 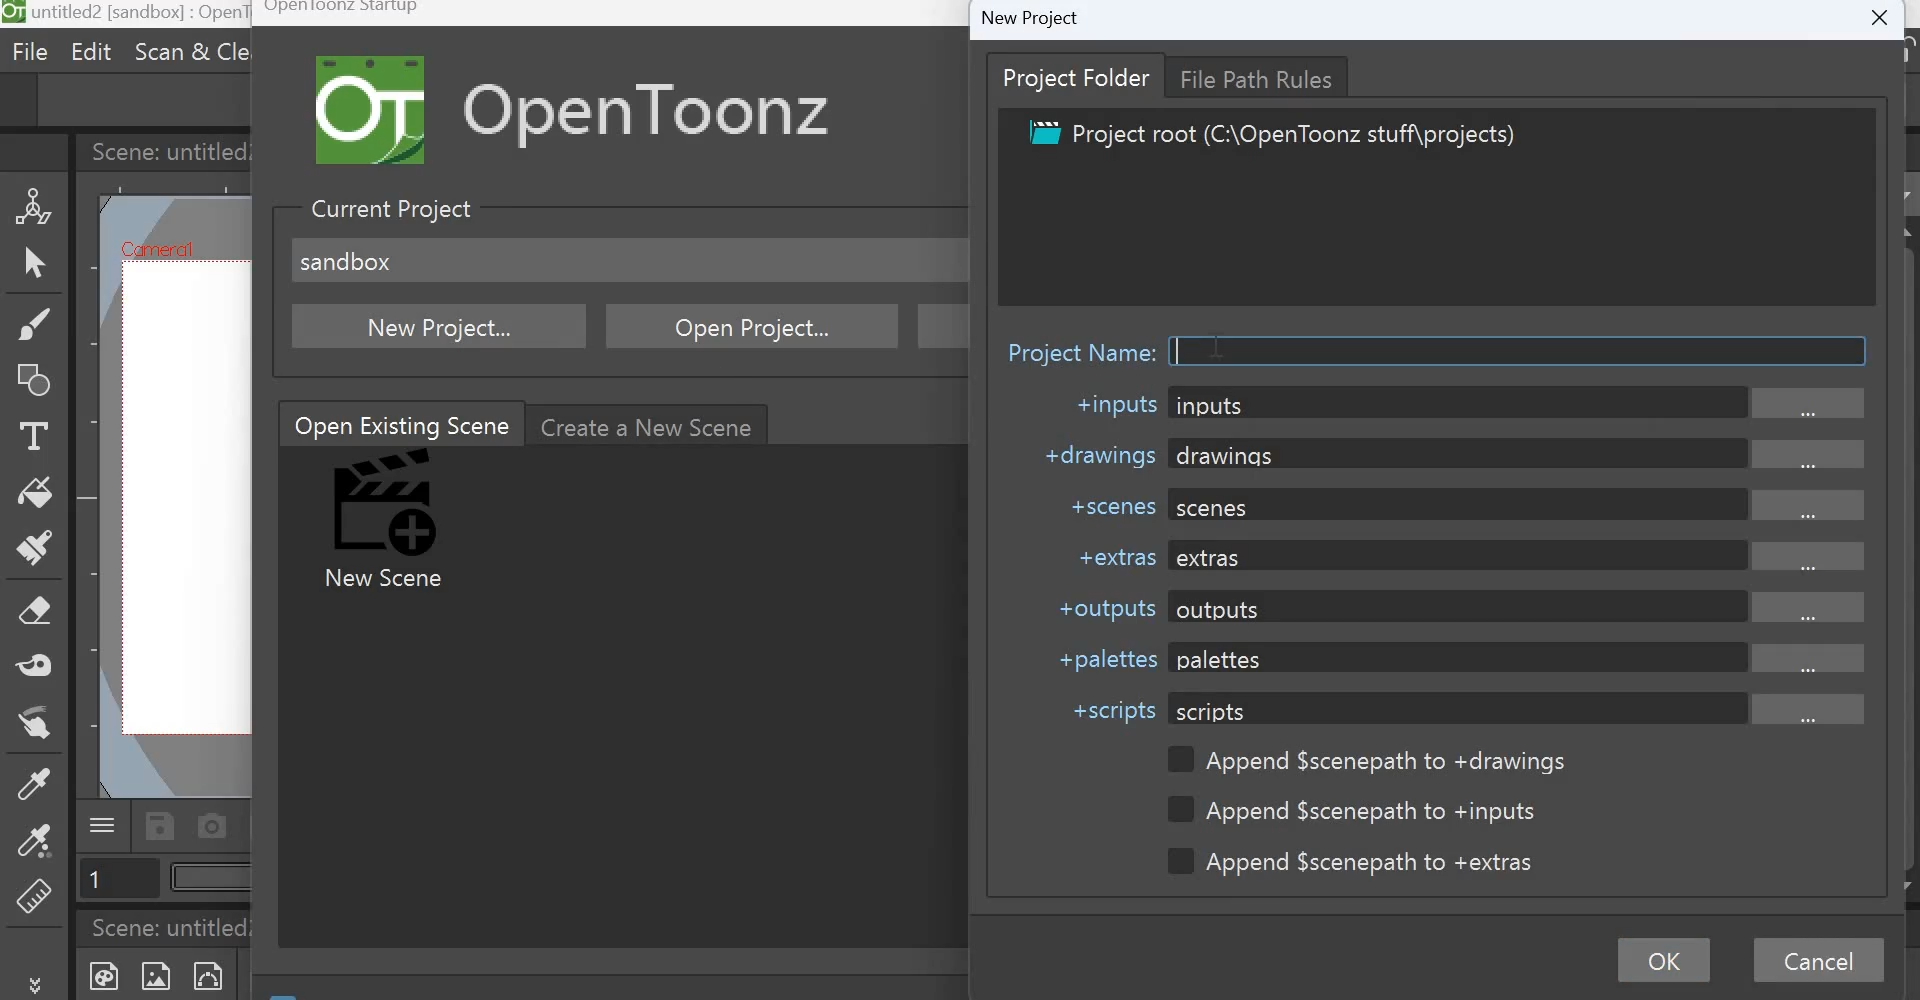 I want to click on Eraser tool, so click(x=37, y=611).